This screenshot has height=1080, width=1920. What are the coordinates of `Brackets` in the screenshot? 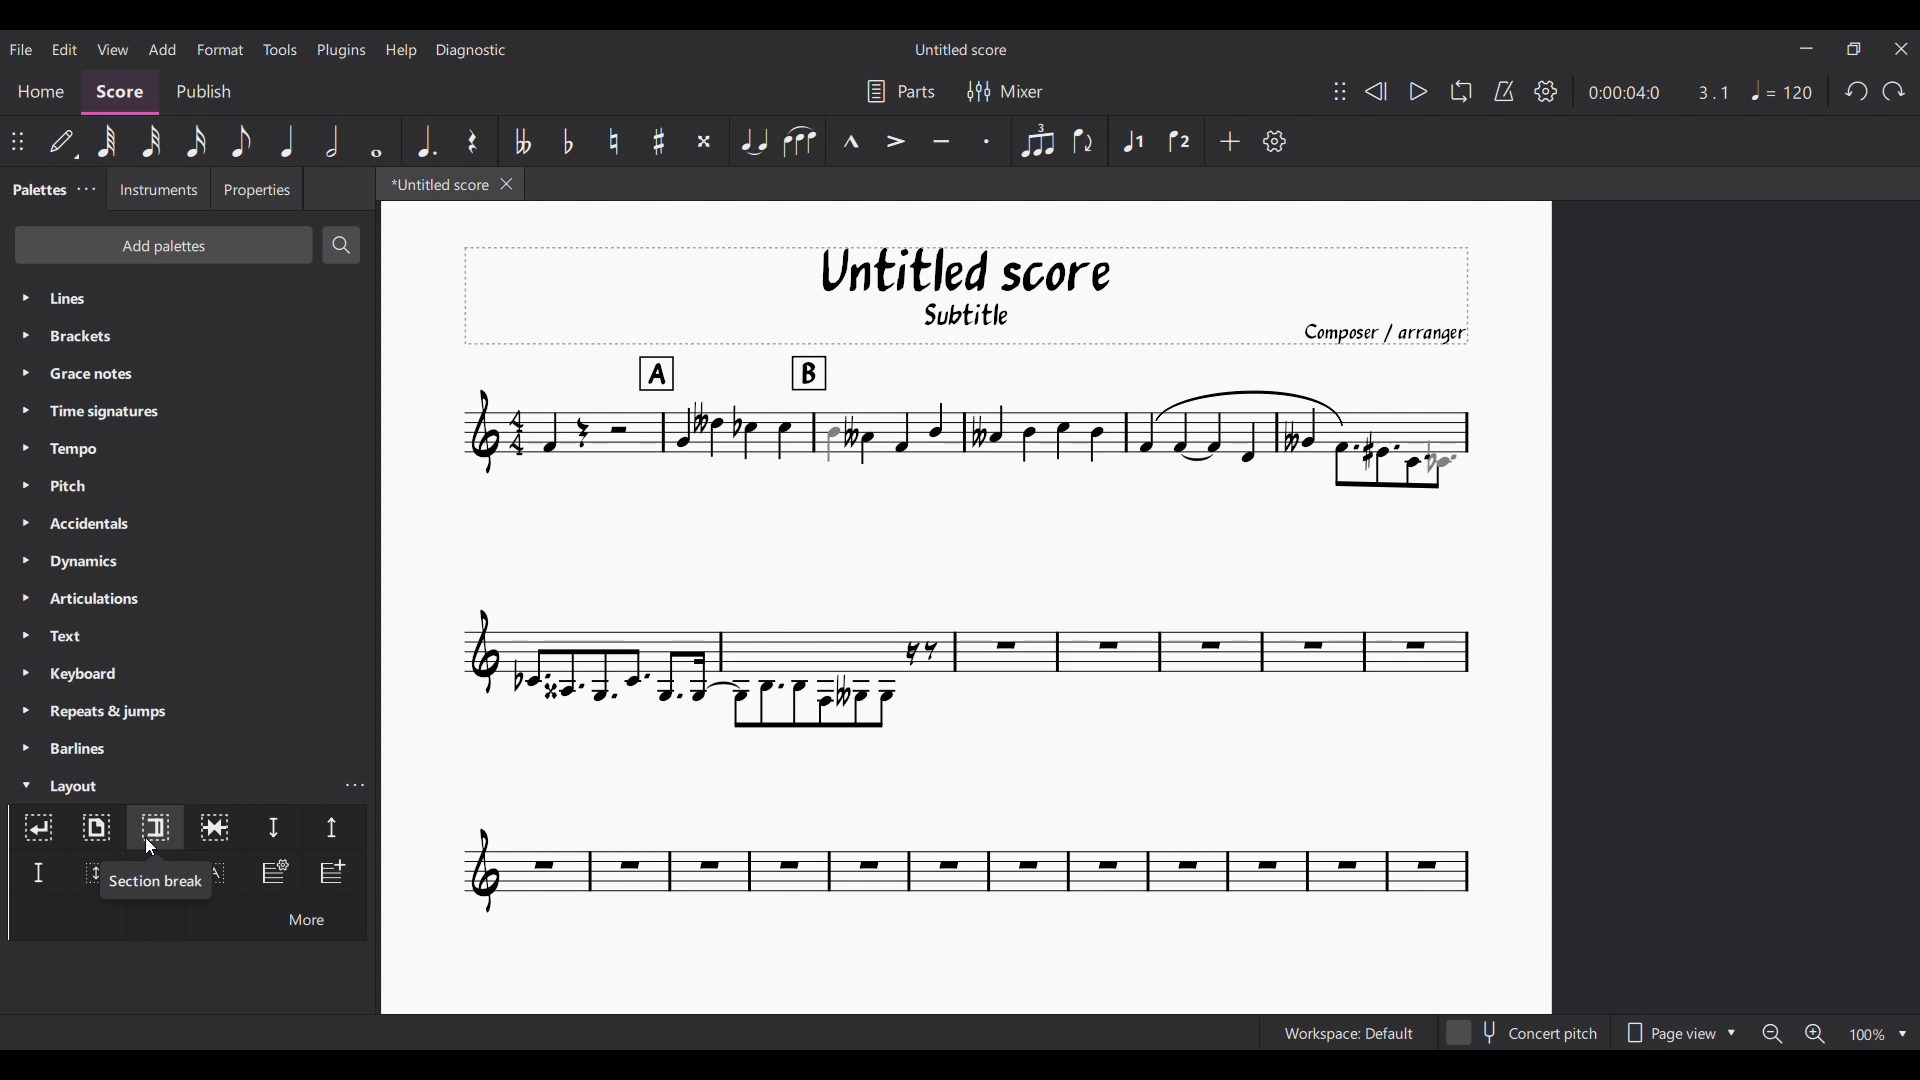 It's located at (189, 336).